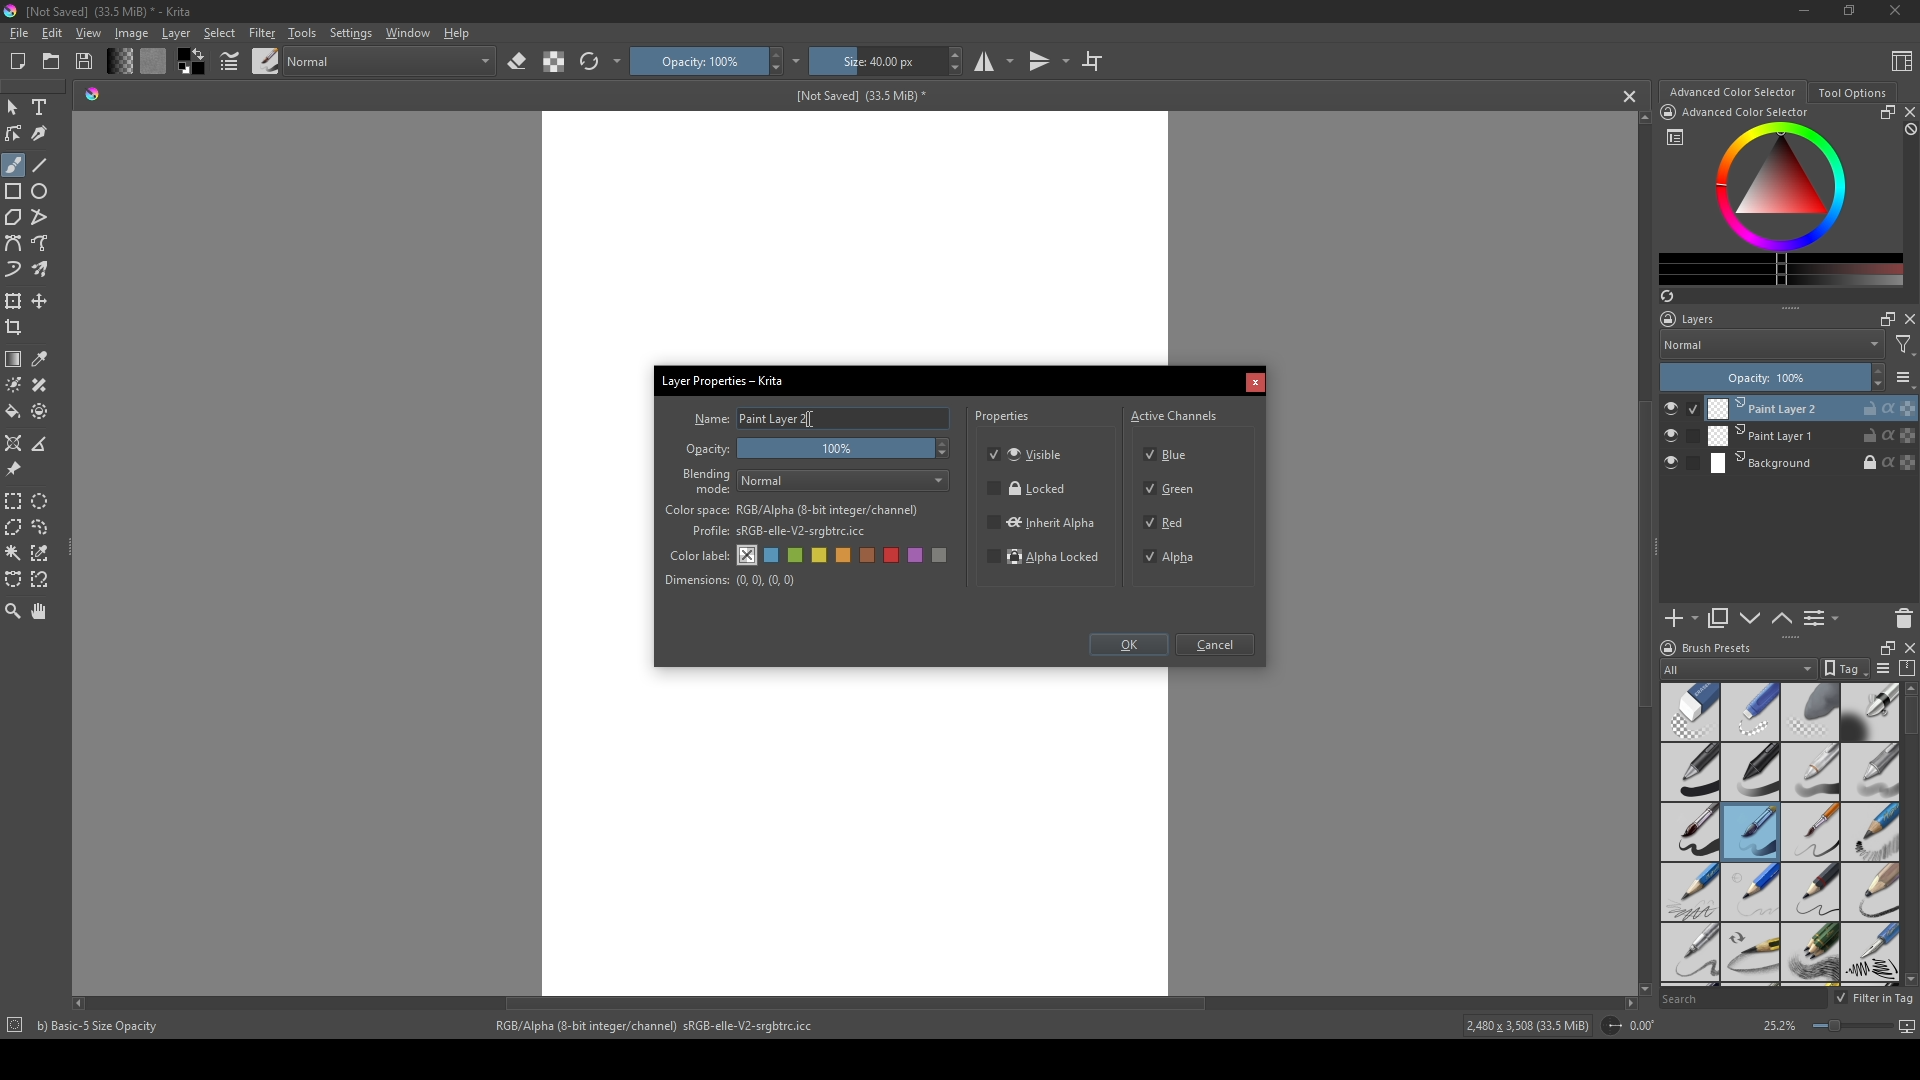 The width and height of the screenshot is (1920, 1080). What do you see at coordinates (1882, 668) in the screenshot?
I see `list` at bounding box center [1882, 668].